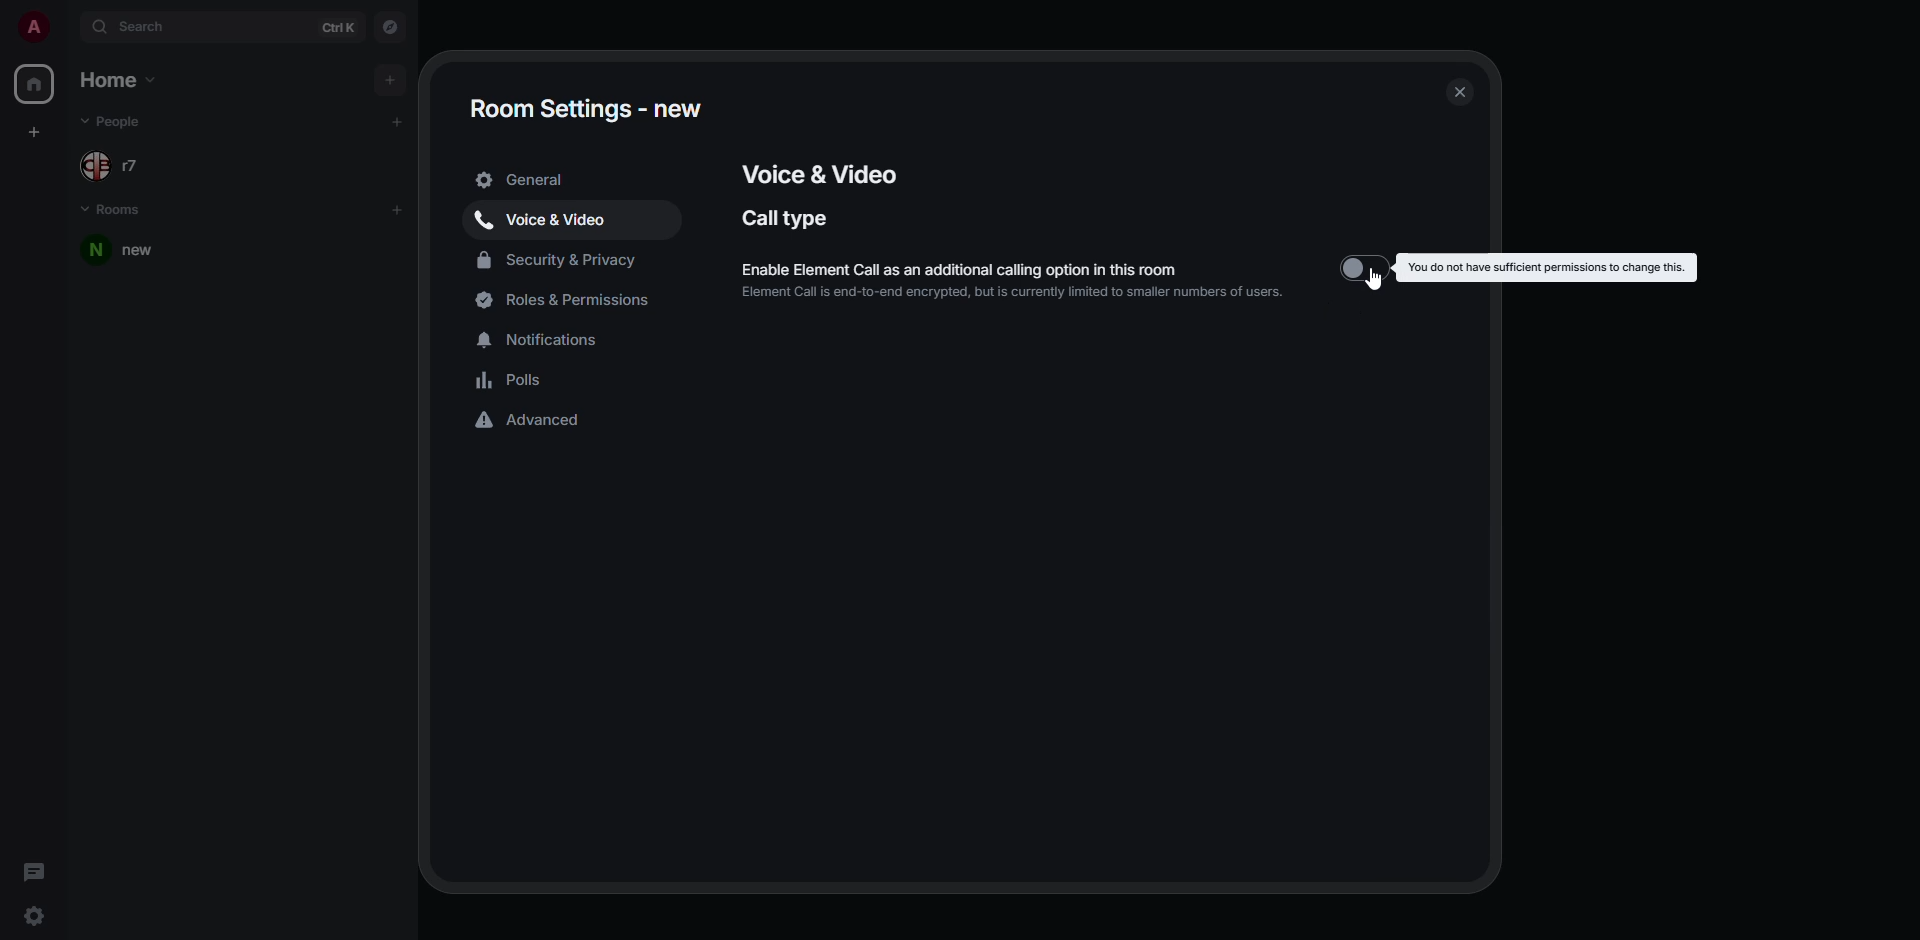  What do you see at coordinates (398, 209) in the screenshot?
I see `add` at bounding box center [398, 209].